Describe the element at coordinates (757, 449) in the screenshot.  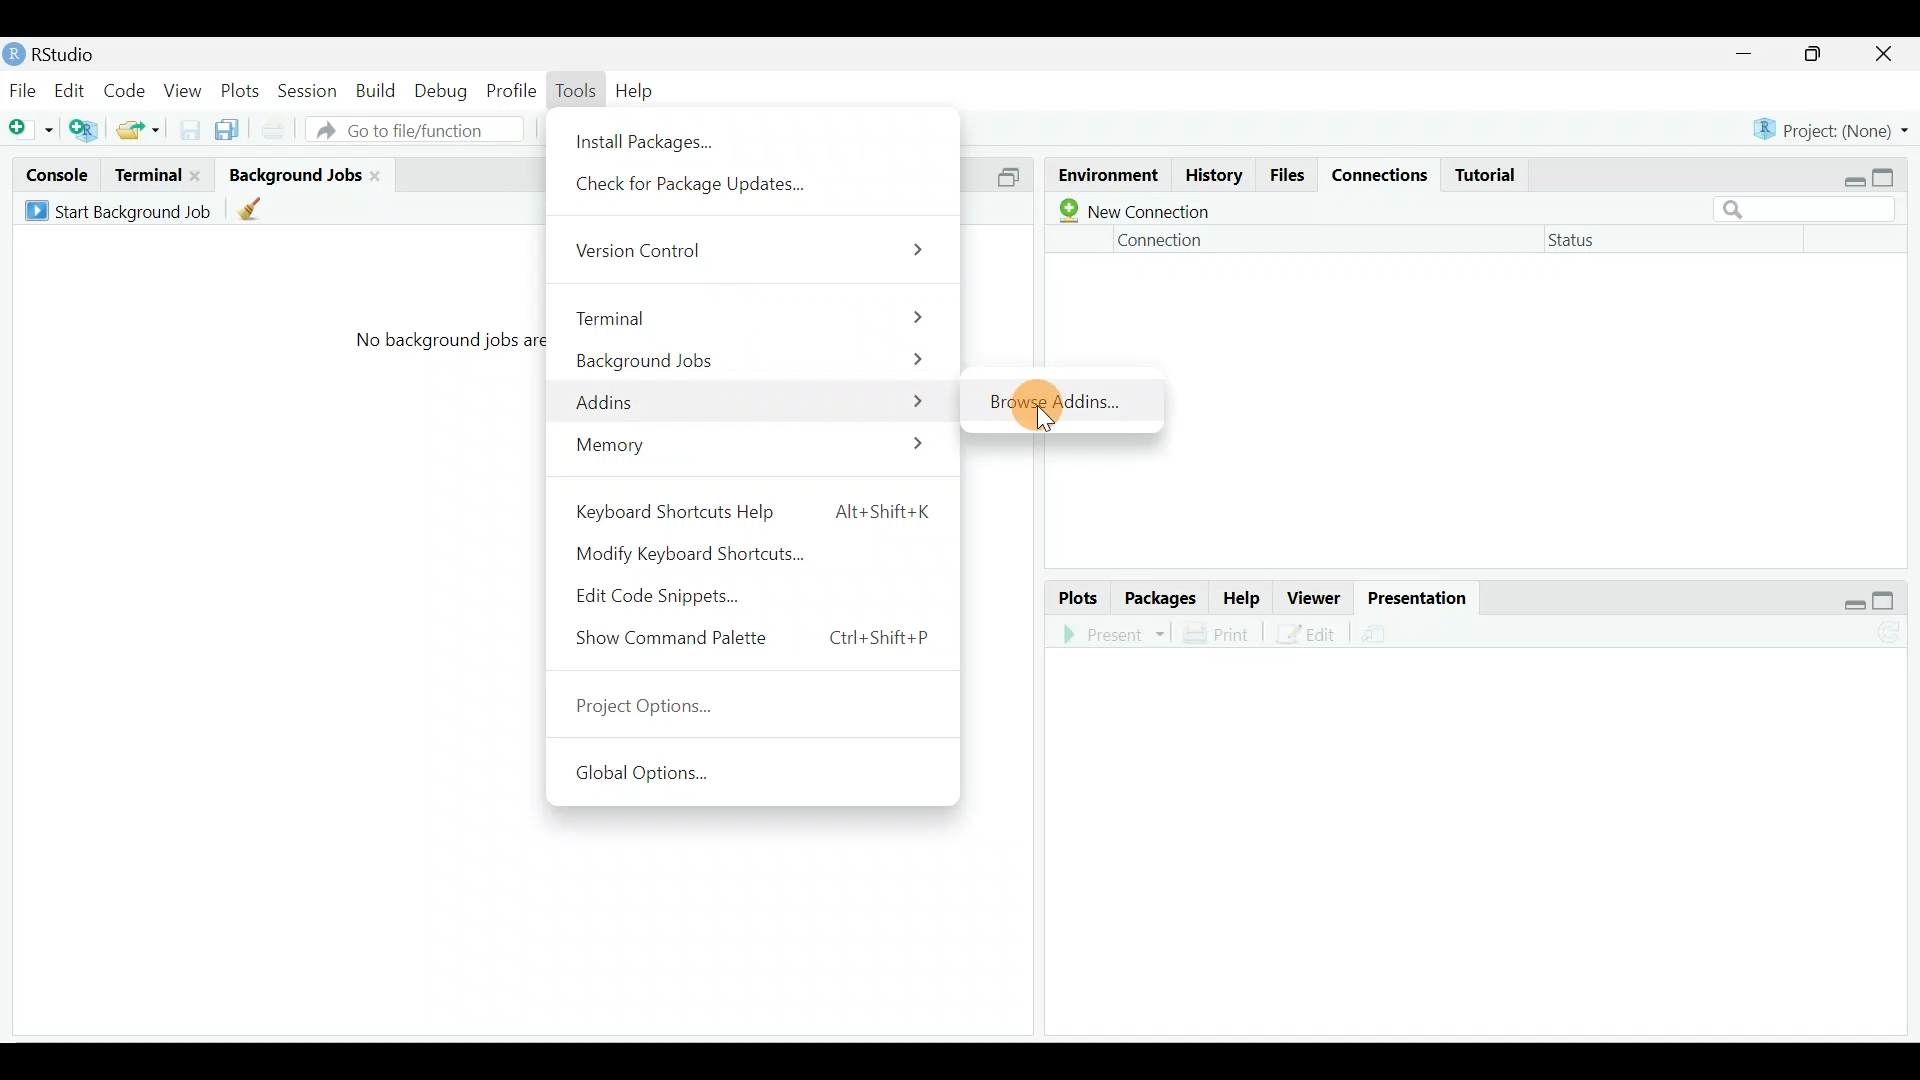
I see `Memory >` at that location.